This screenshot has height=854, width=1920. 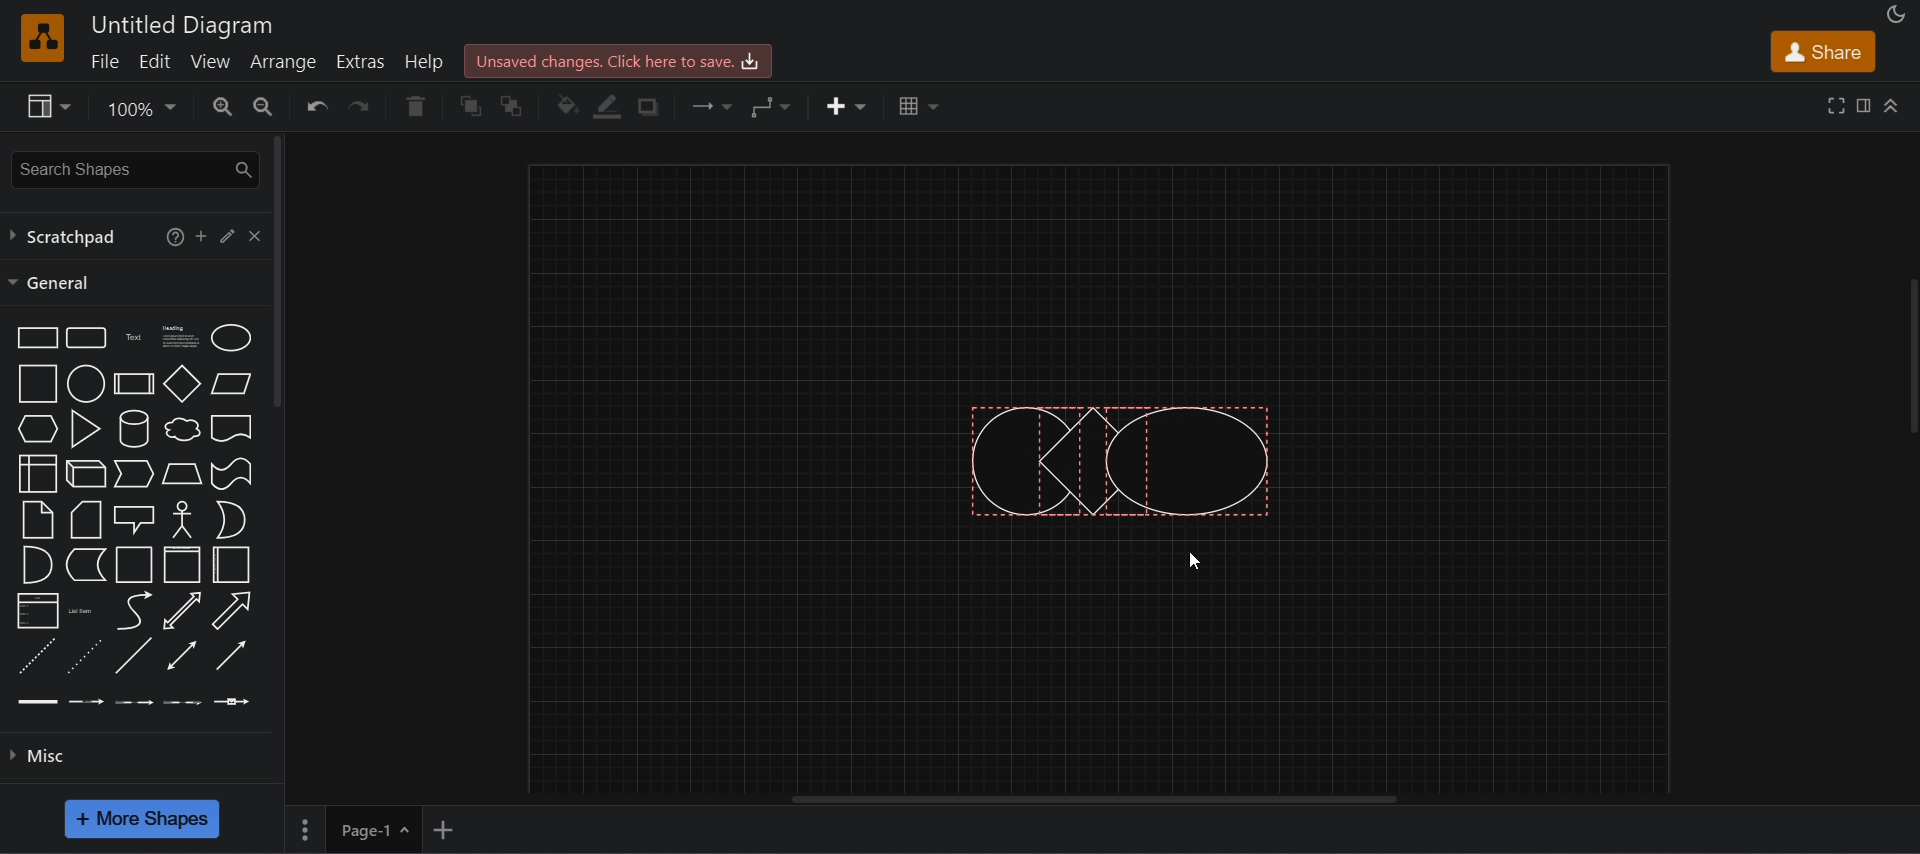 I want to click on shapes locked, so click(x=1119, y=458).